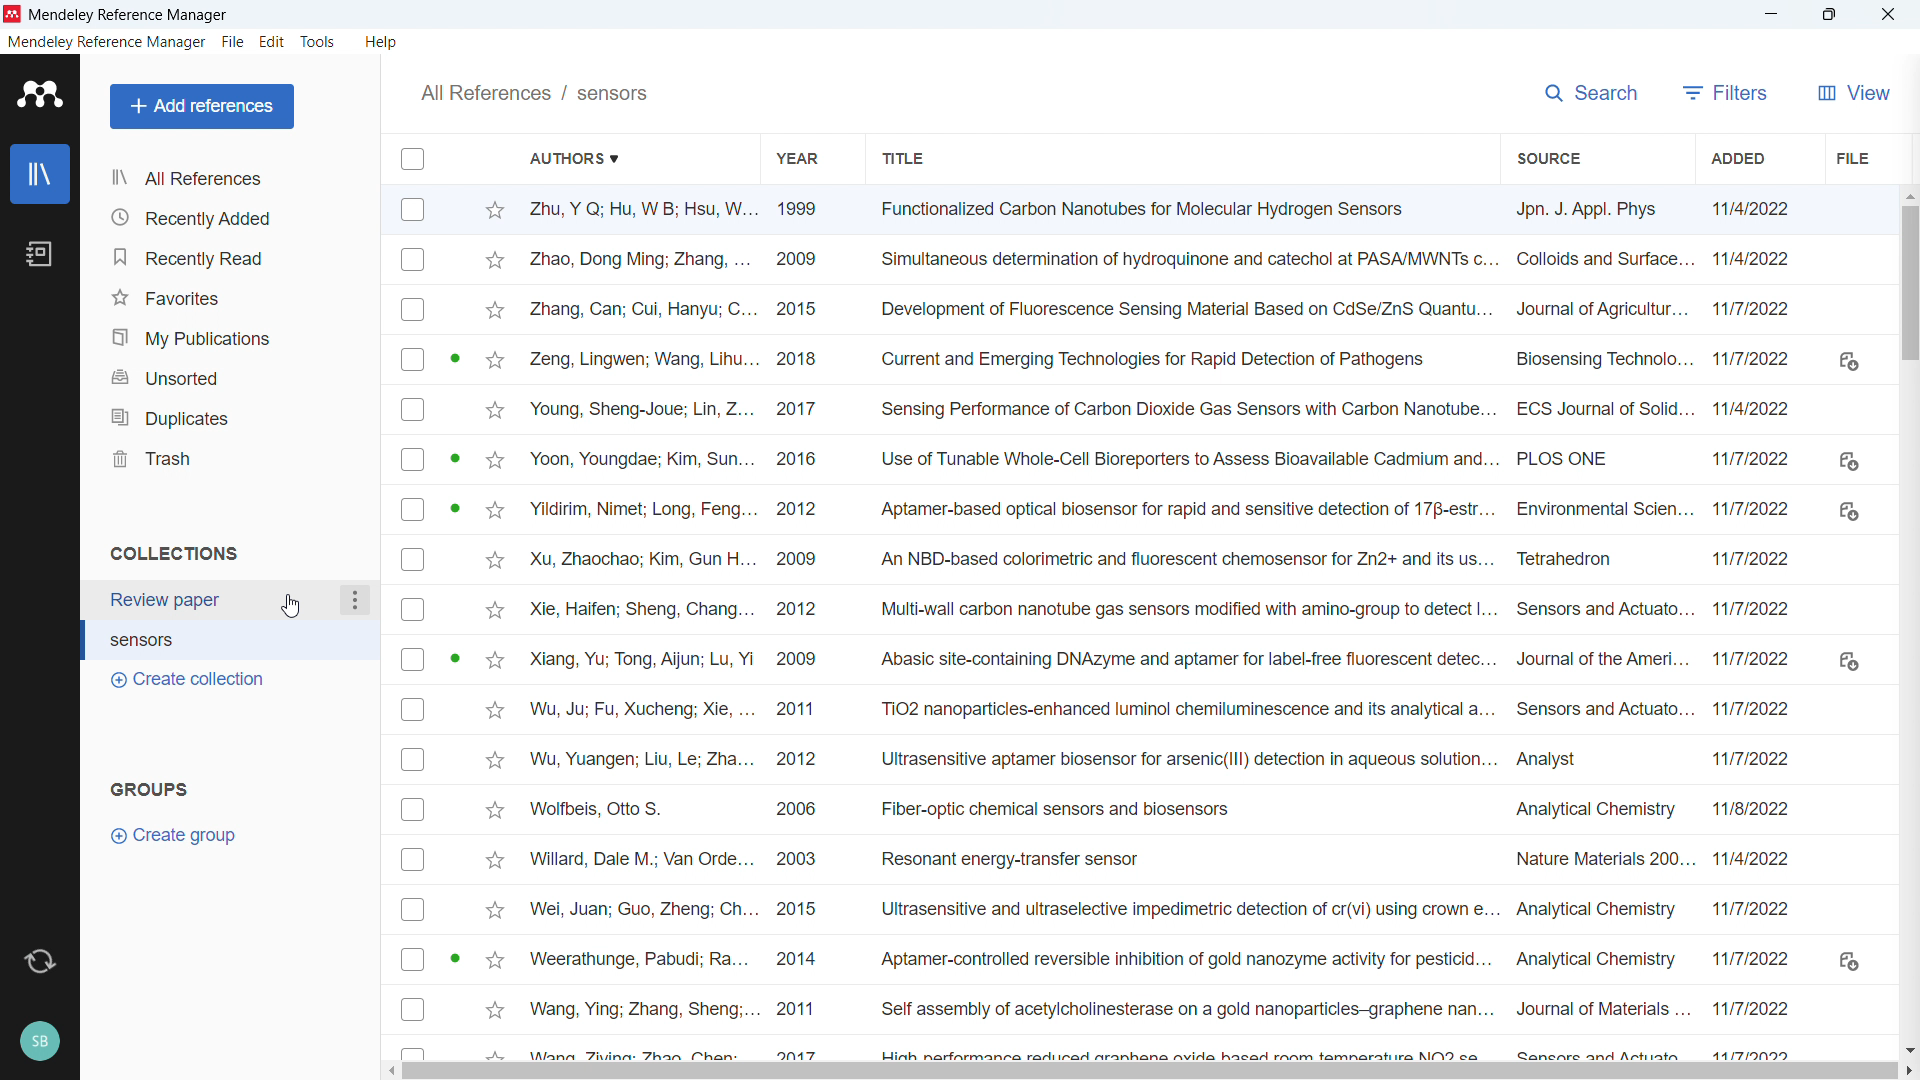 This screenshot has height=1080, width=1920. Describe the element at coordinates (234, 177) in the screenshot. I see `All references ` at that location.